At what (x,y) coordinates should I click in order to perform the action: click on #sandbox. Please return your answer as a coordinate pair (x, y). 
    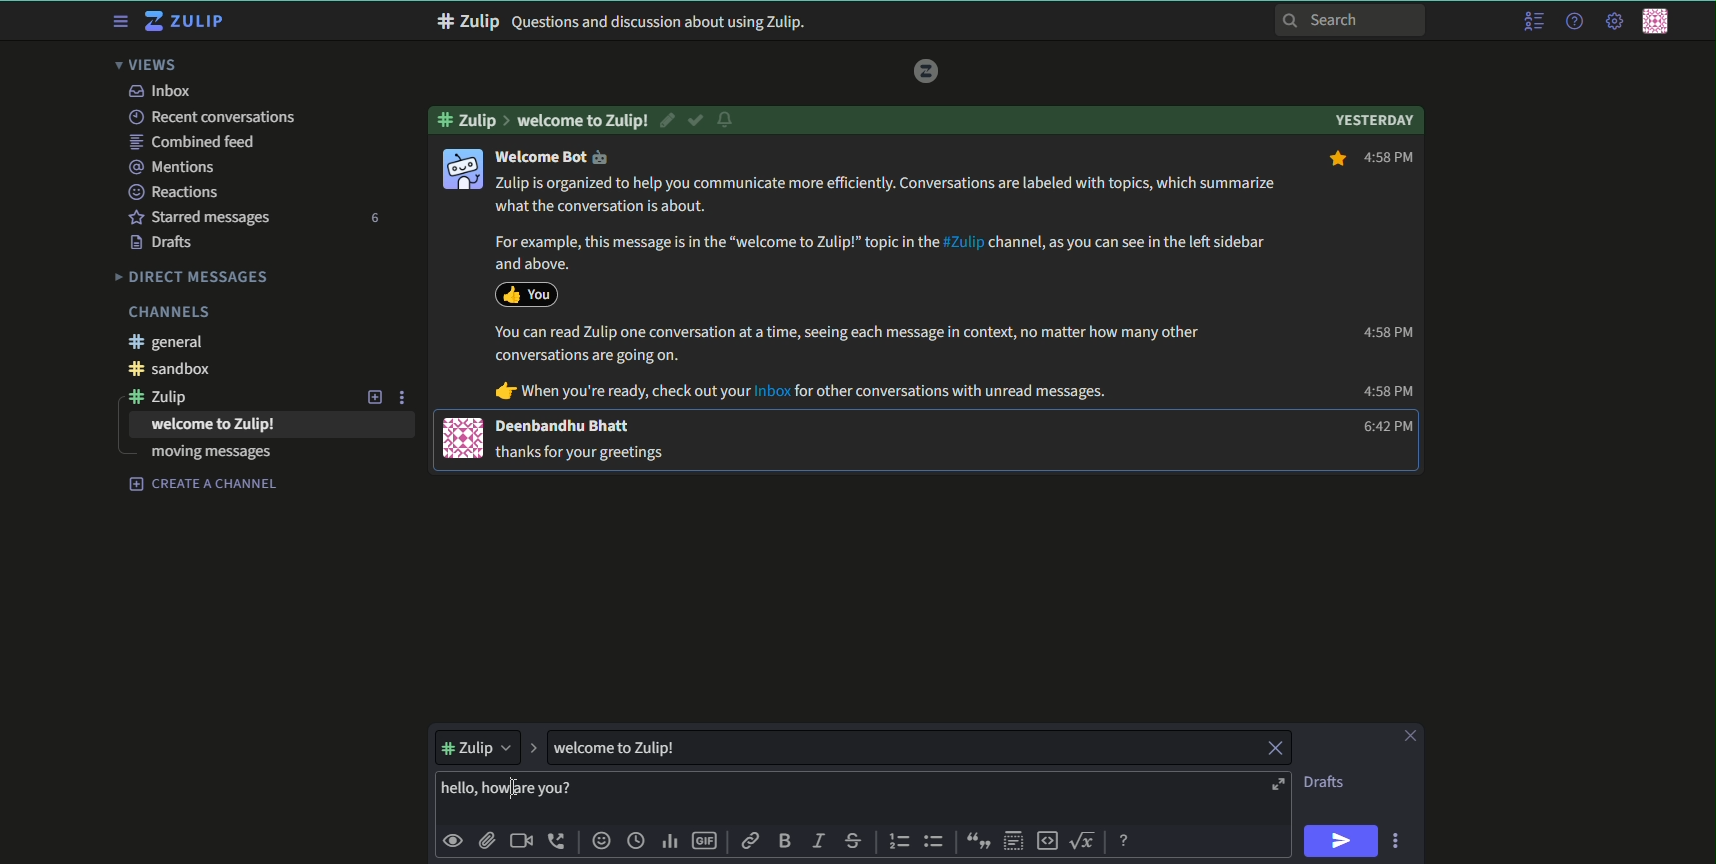
    Looking at the image, I should click on (177, 370).